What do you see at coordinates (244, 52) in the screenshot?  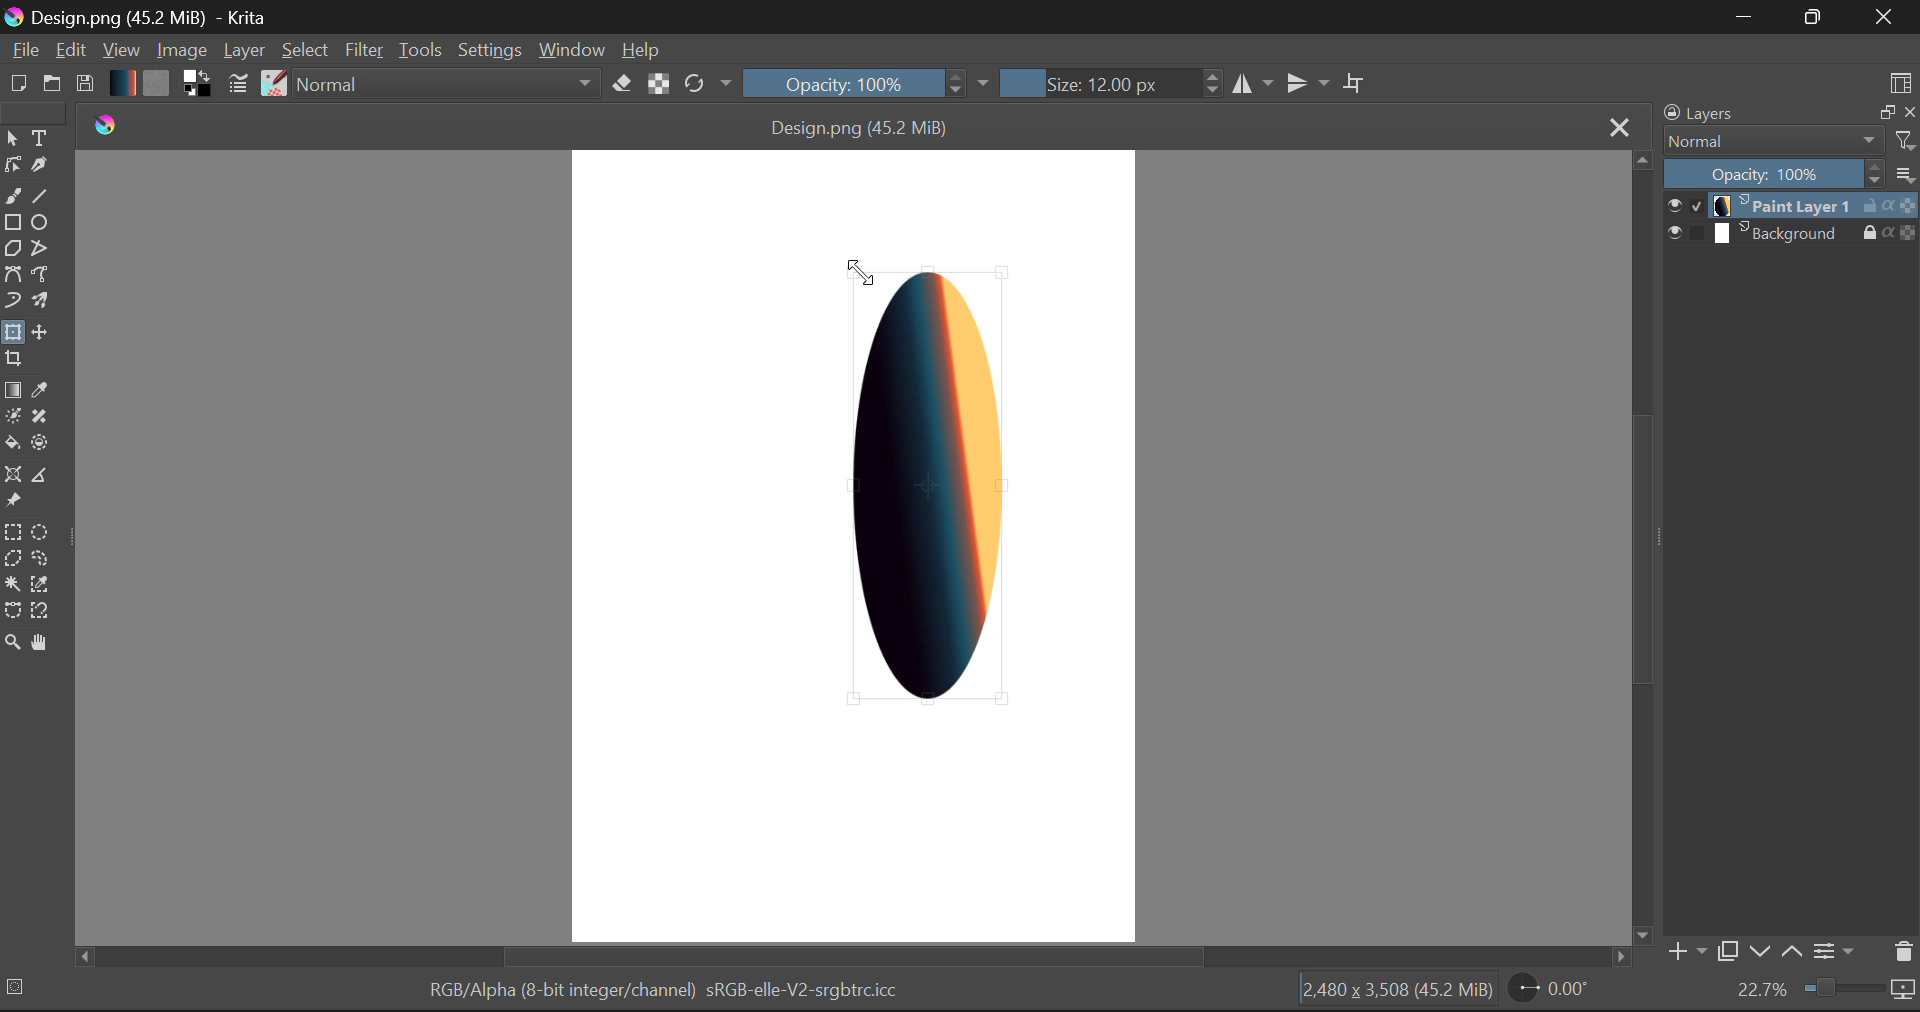 I see `Layer` at bounding box center [244, 52].